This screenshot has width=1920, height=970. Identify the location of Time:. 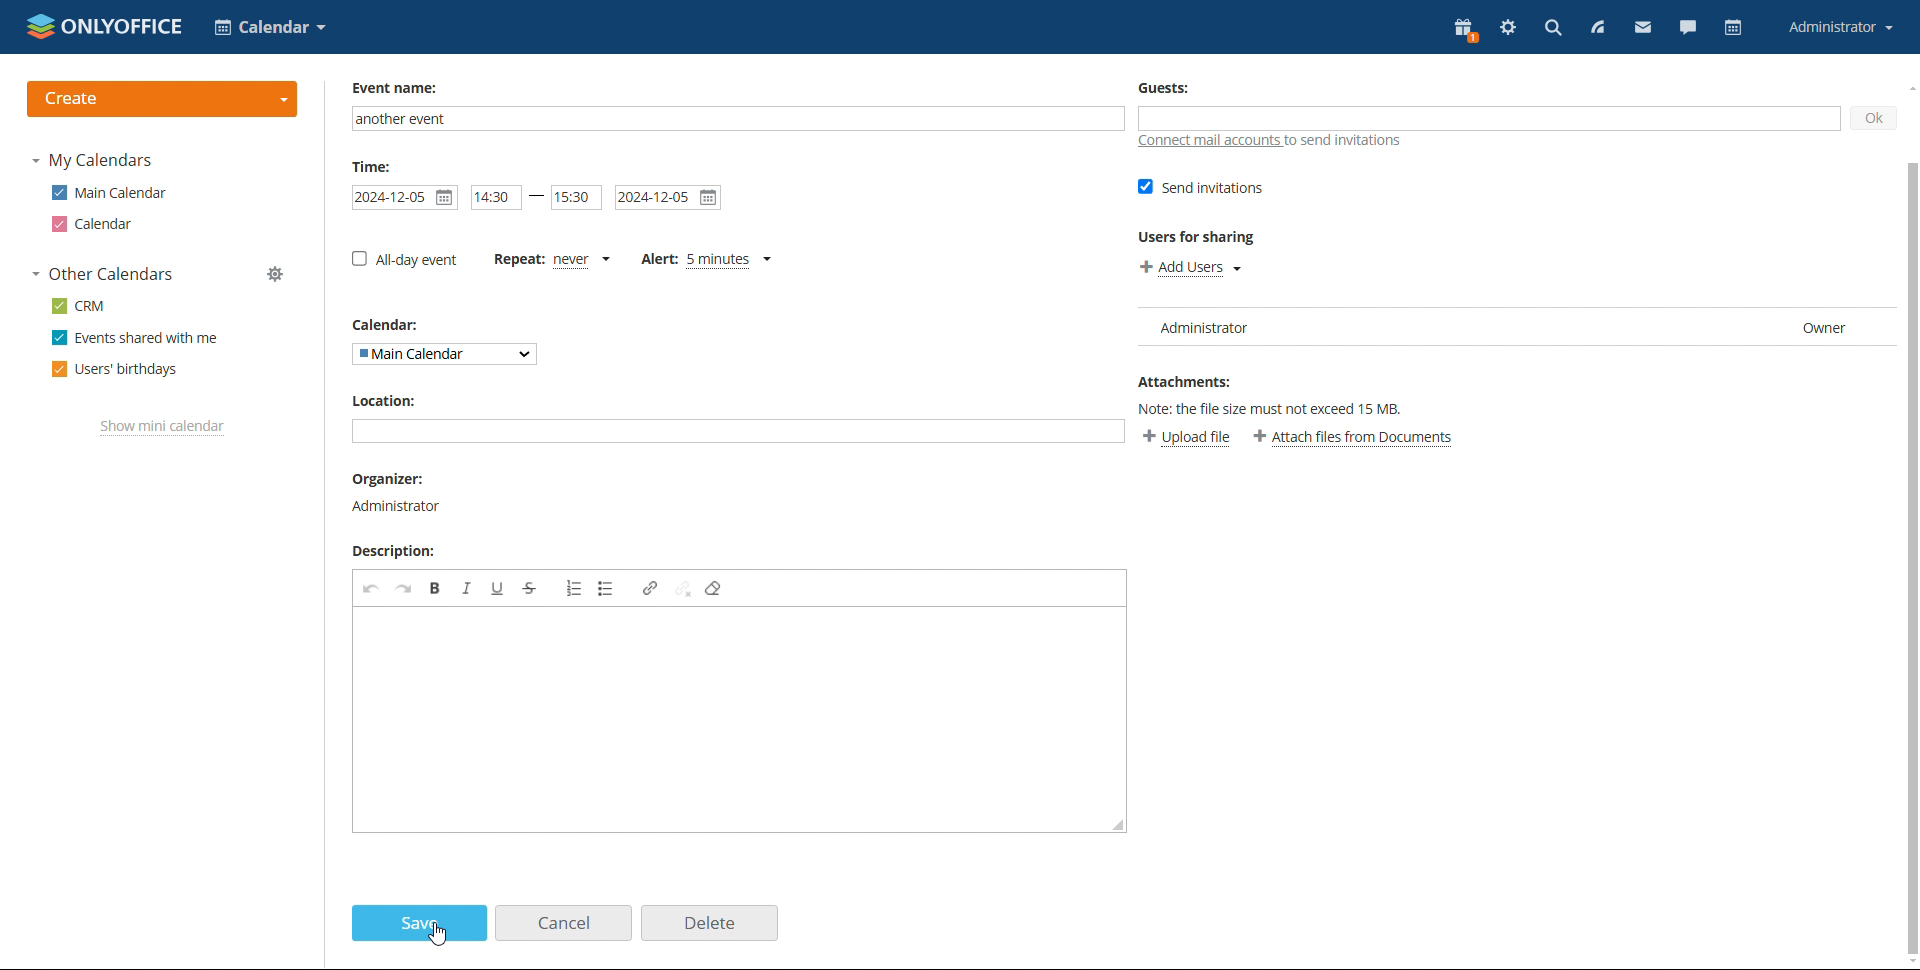
(375, 167).